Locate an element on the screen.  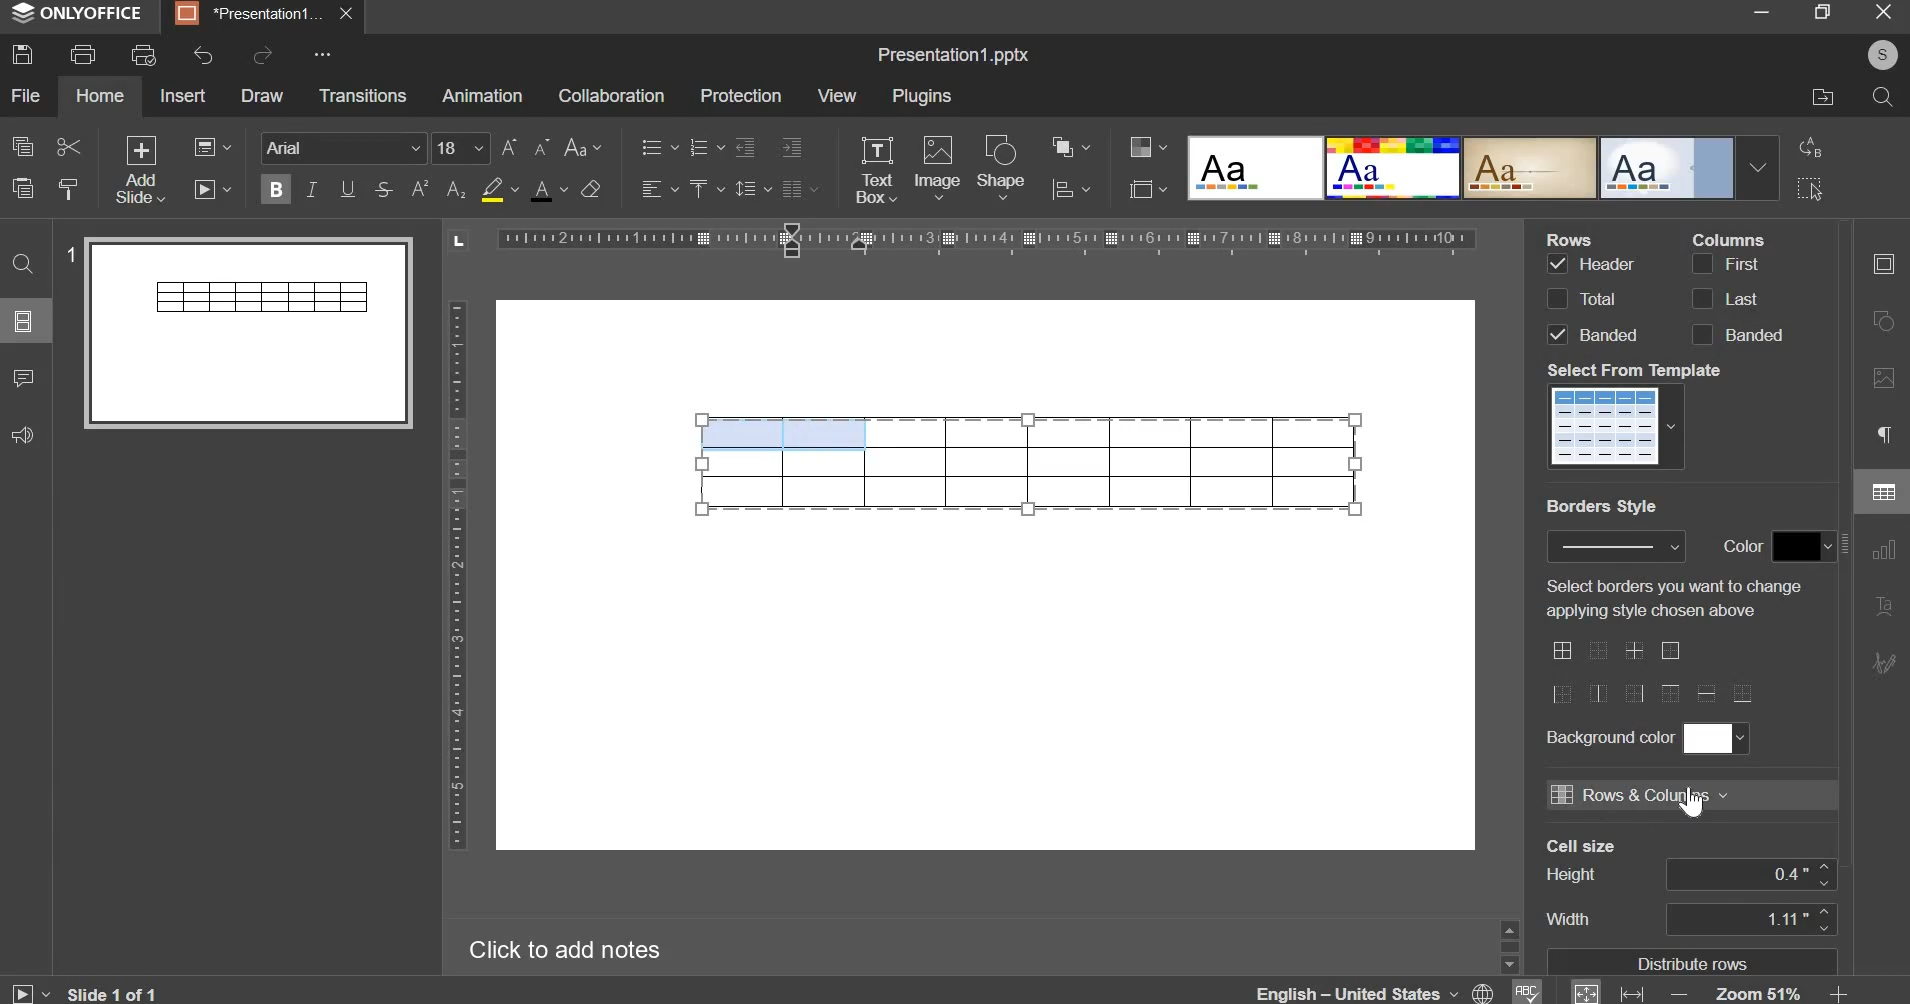
rows is located at coordinates (1590, 298).